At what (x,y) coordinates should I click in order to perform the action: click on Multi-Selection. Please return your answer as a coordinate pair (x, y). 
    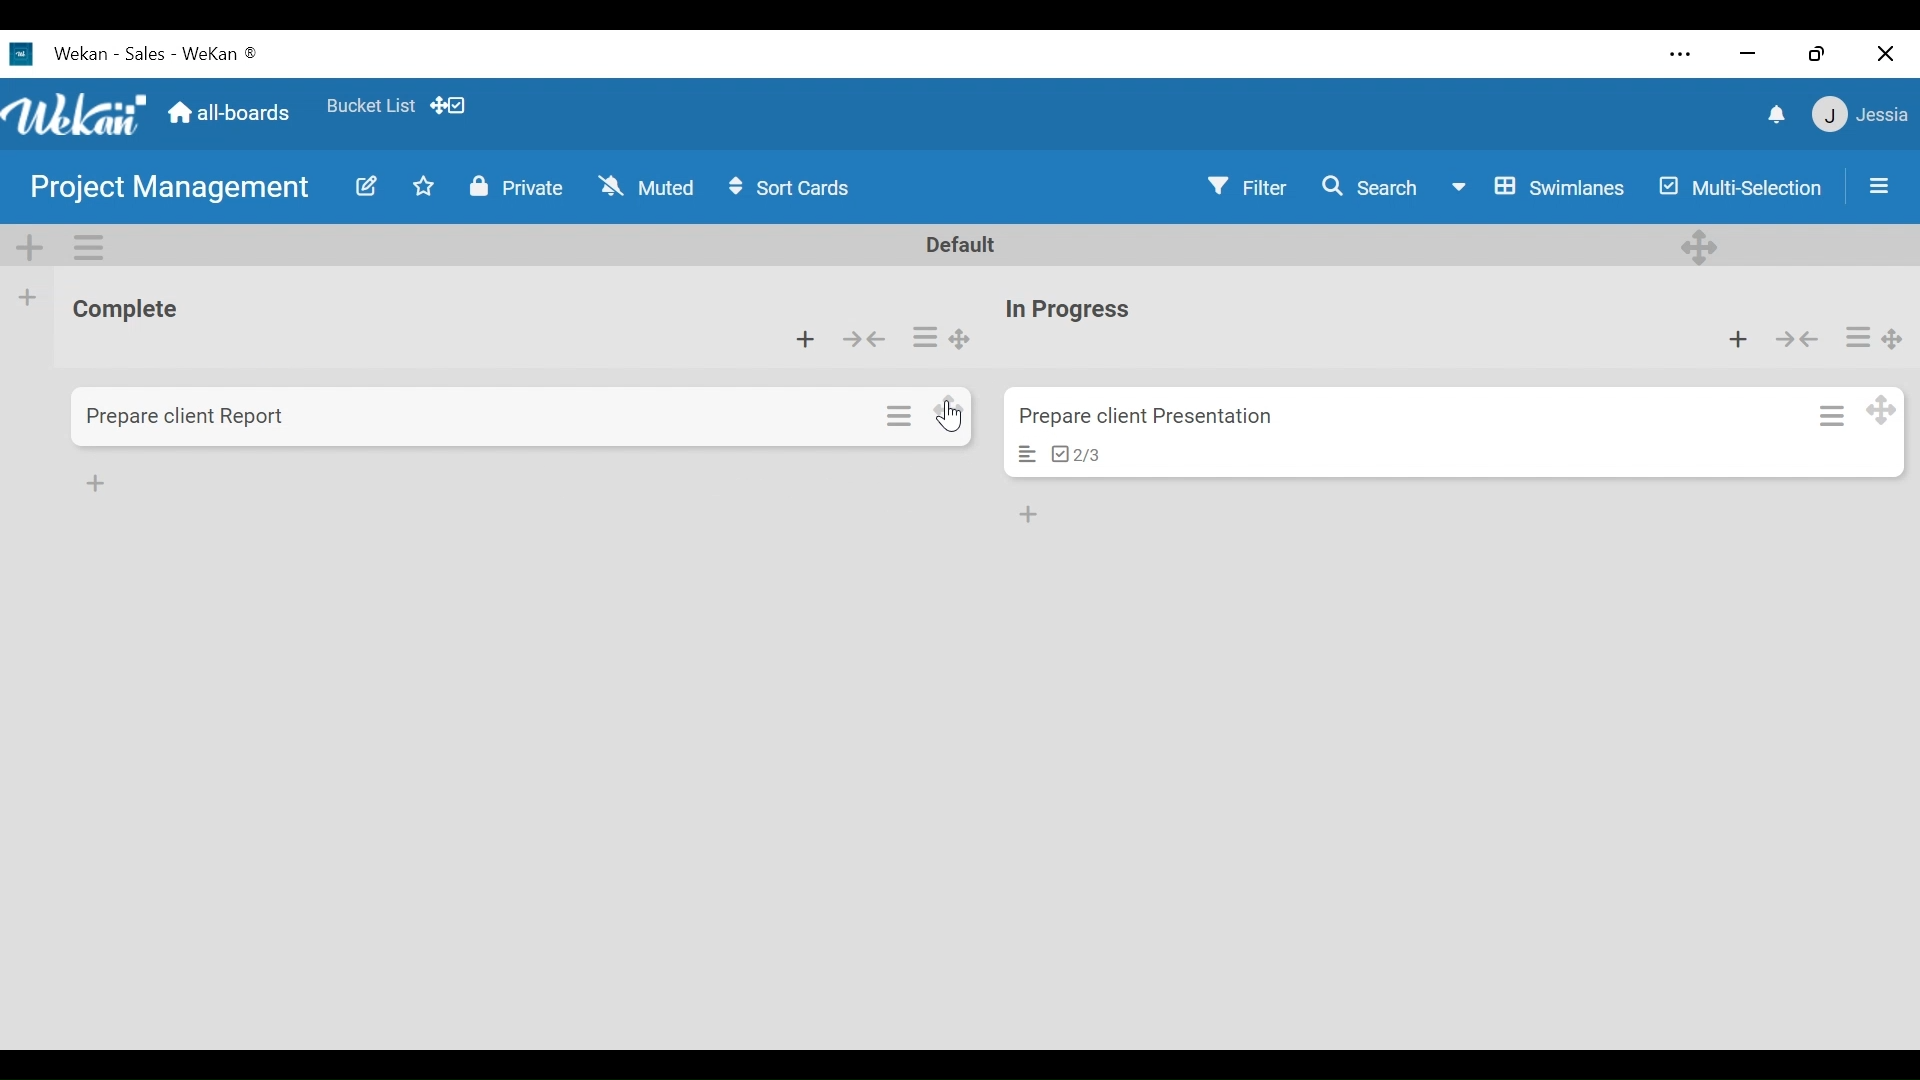
    Looking at the image, I should click on (1739, 190).